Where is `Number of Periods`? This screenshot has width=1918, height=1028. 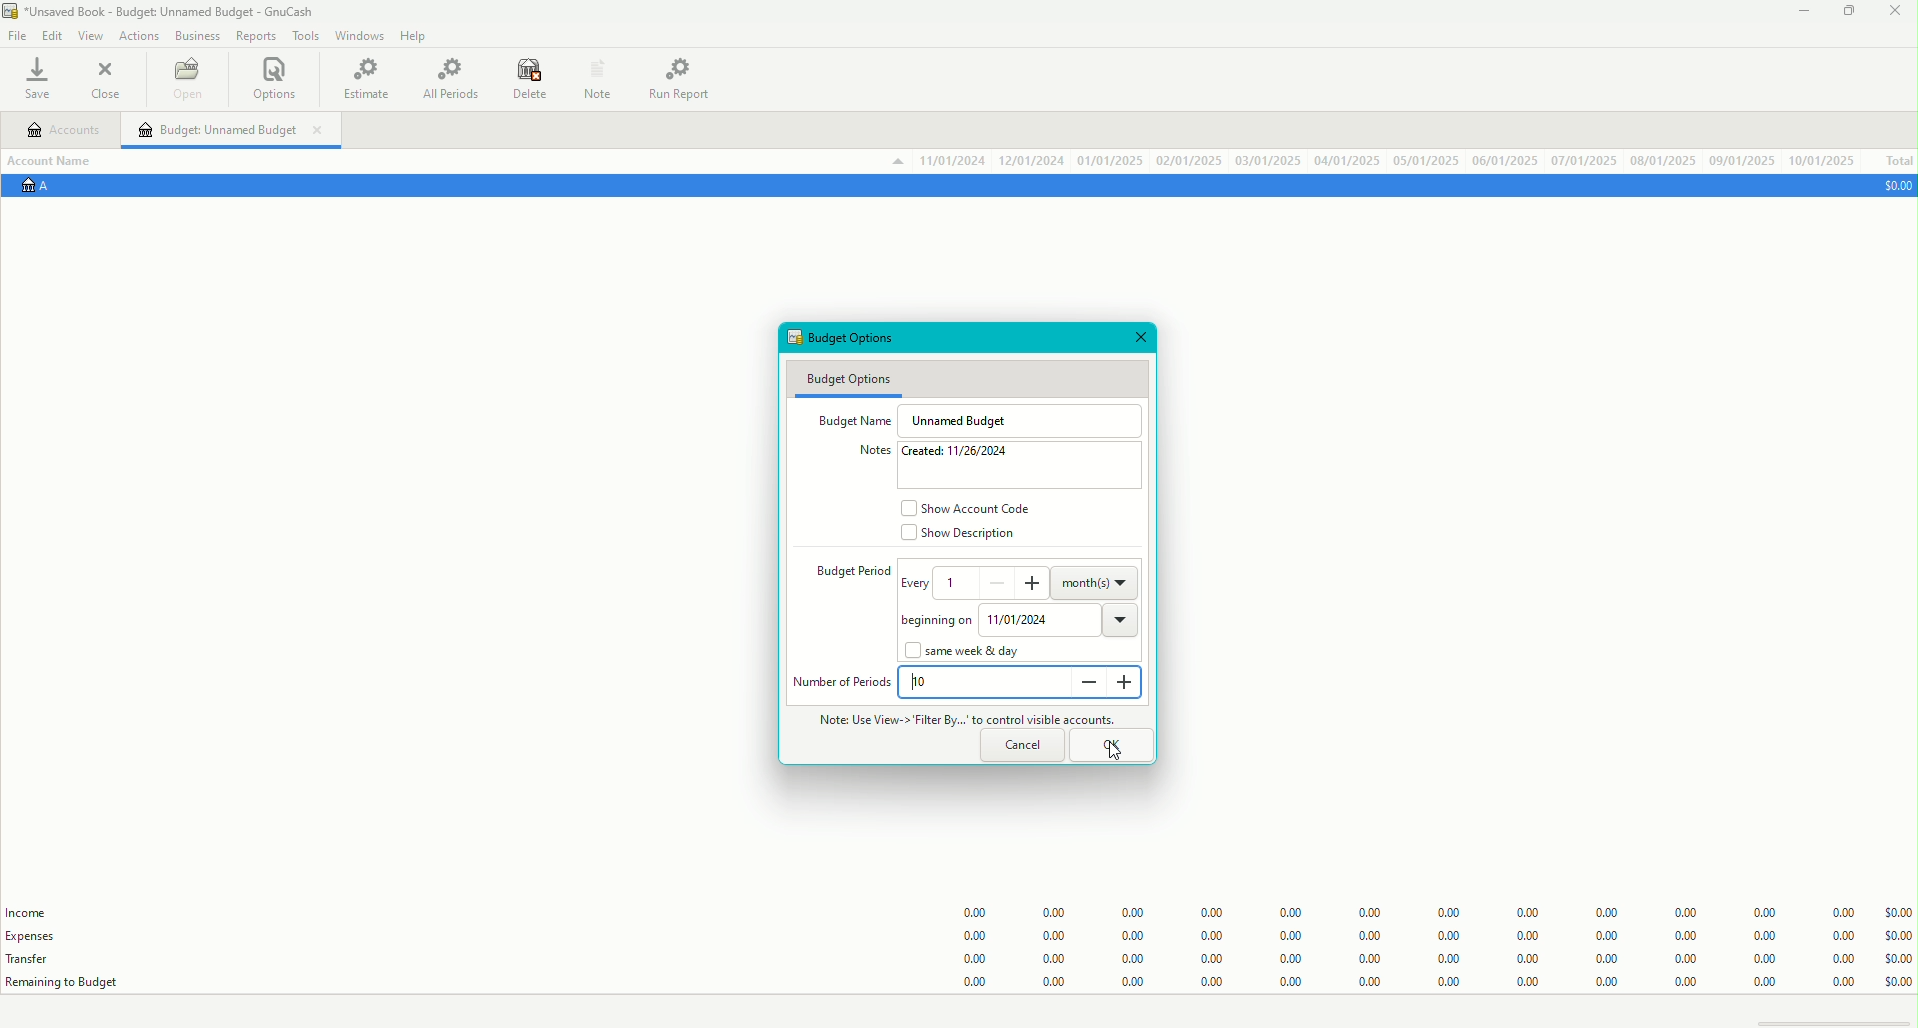 Number of Periods is located at coordinates (843, 682).